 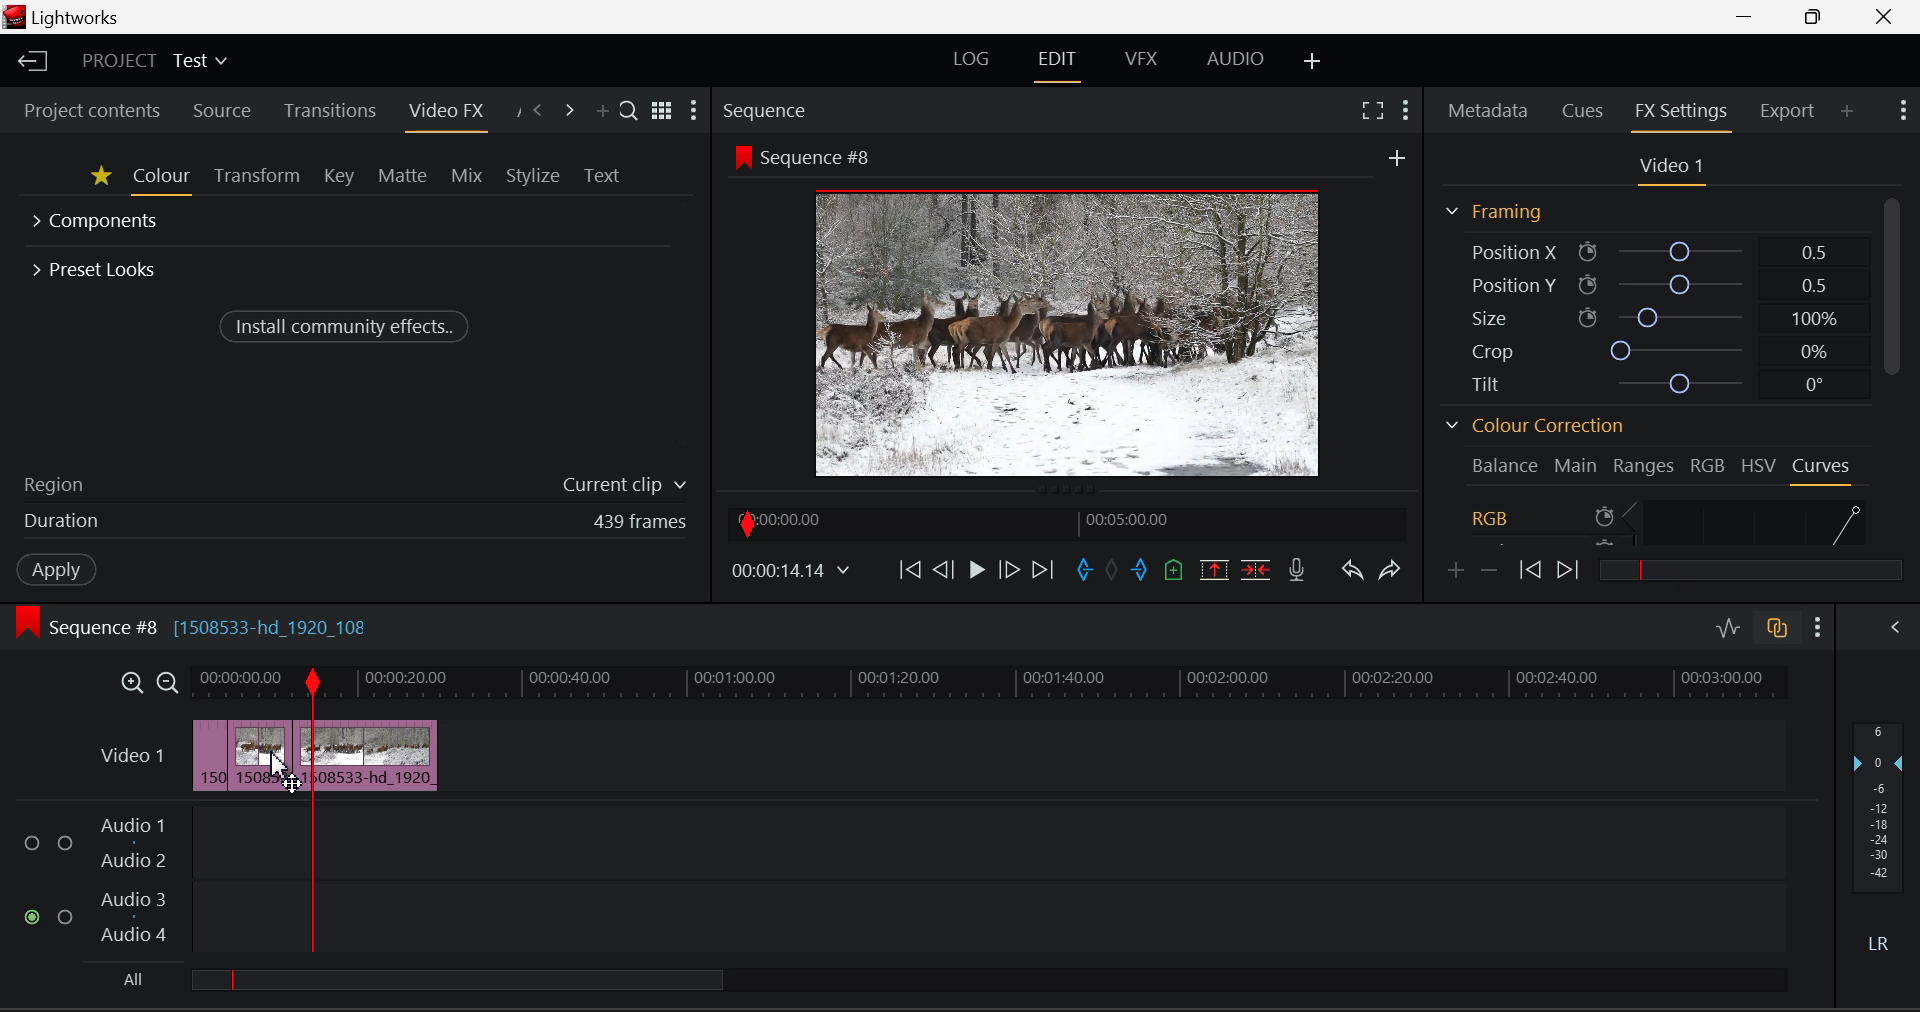 What do you see at coordinates (1490, 571) in the screenshot?
I see `Remove keyframe` at bounding box center [1490, 571].